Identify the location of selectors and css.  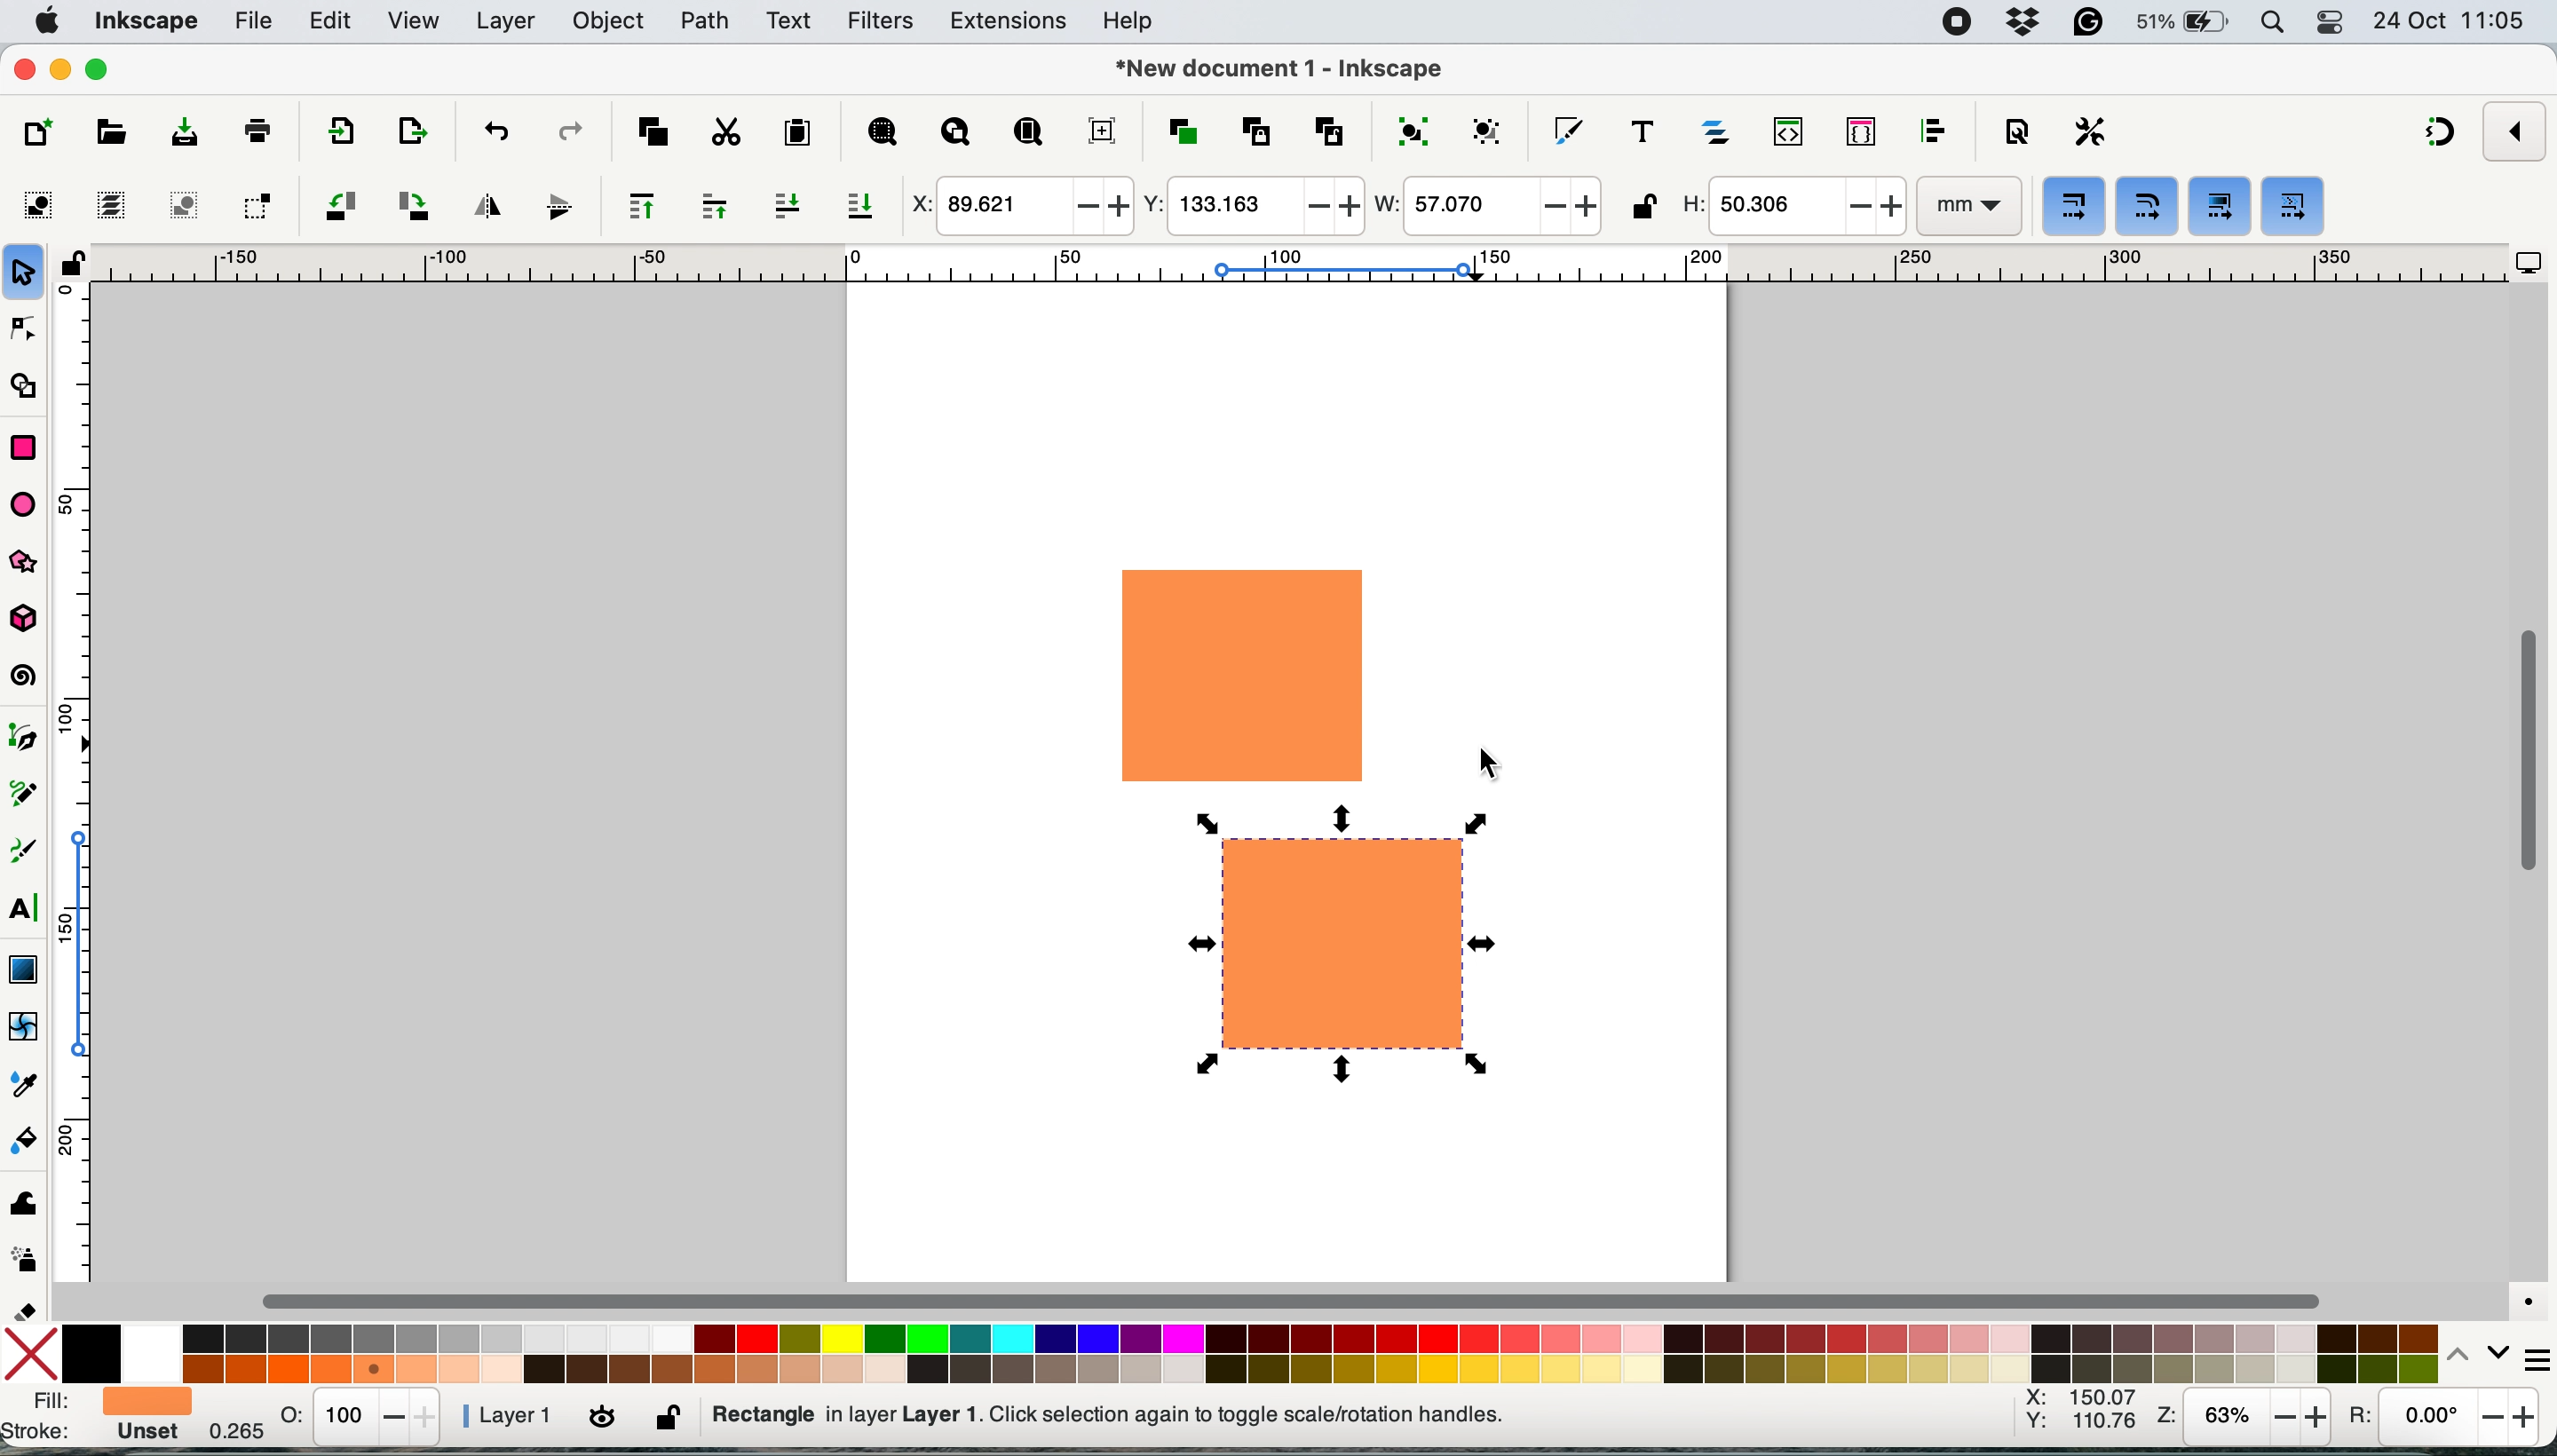
(1862, 130).